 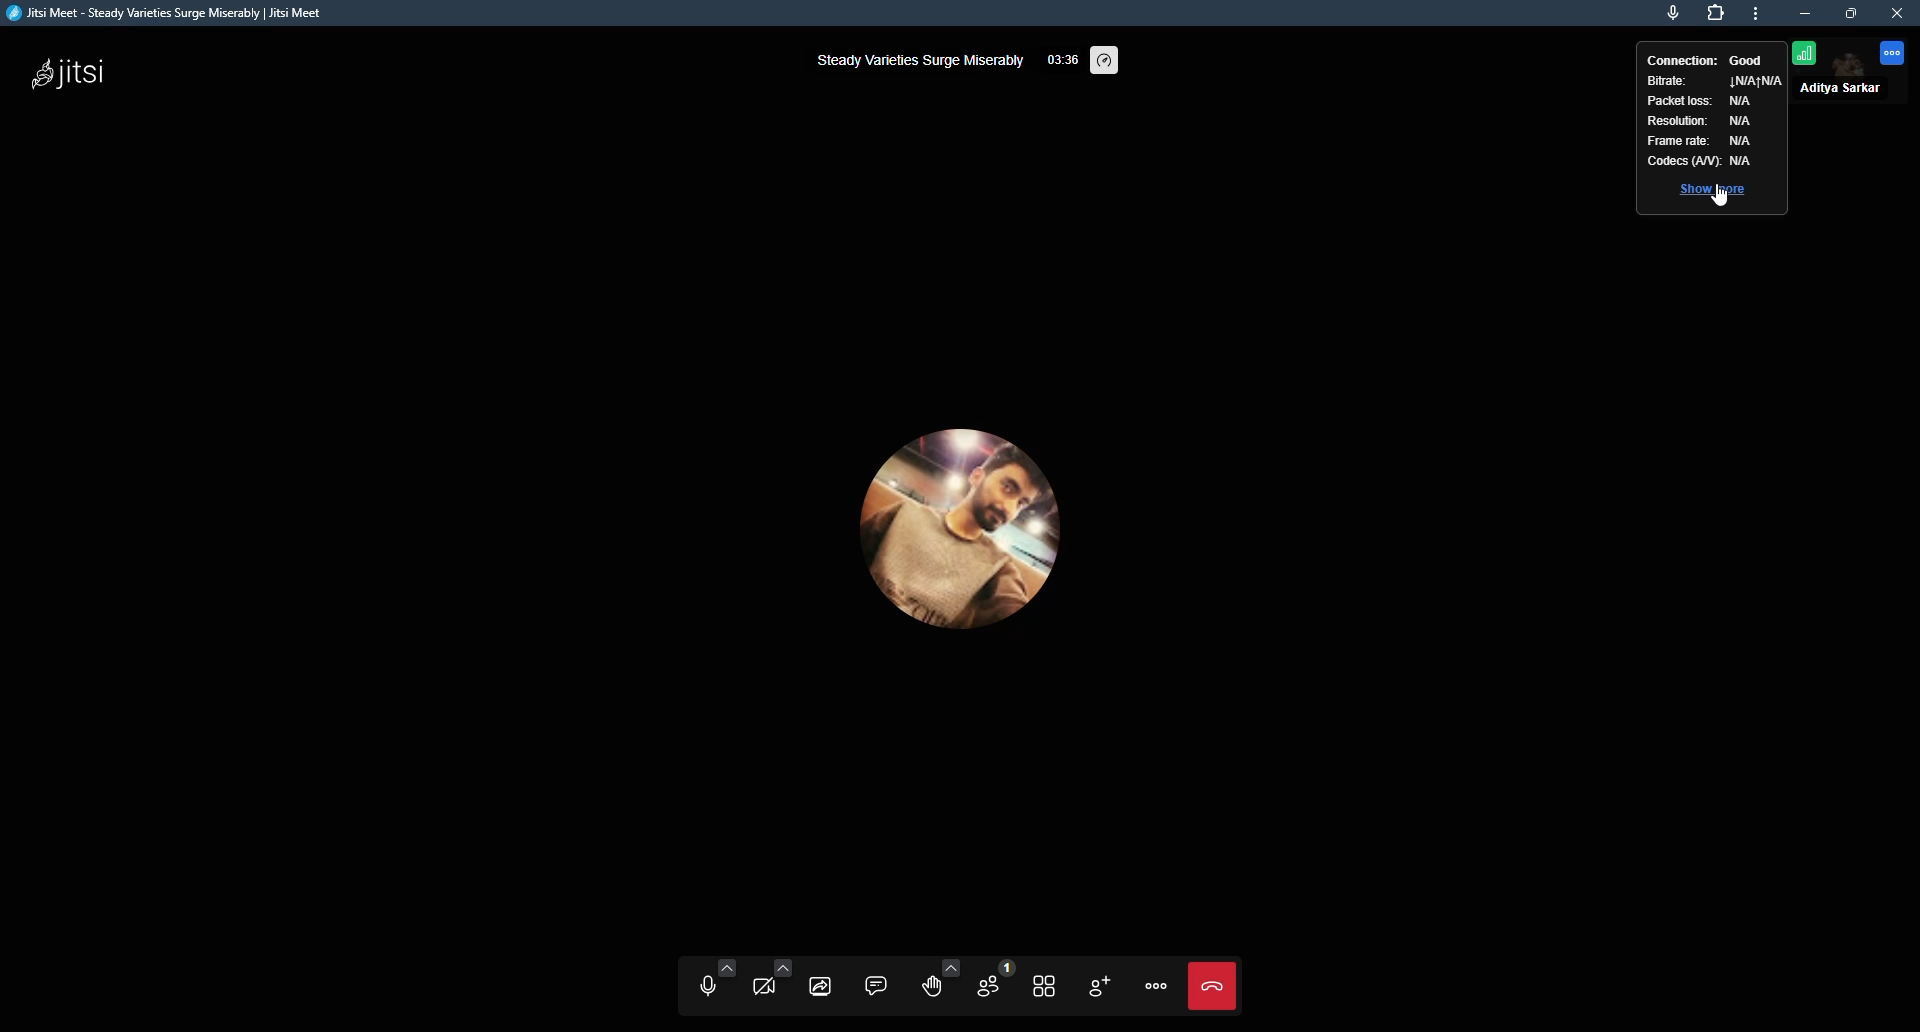 What do you see at coordinates (1738, 141) in the screenshot?
I see `na` at bounding box center [1738, 141].